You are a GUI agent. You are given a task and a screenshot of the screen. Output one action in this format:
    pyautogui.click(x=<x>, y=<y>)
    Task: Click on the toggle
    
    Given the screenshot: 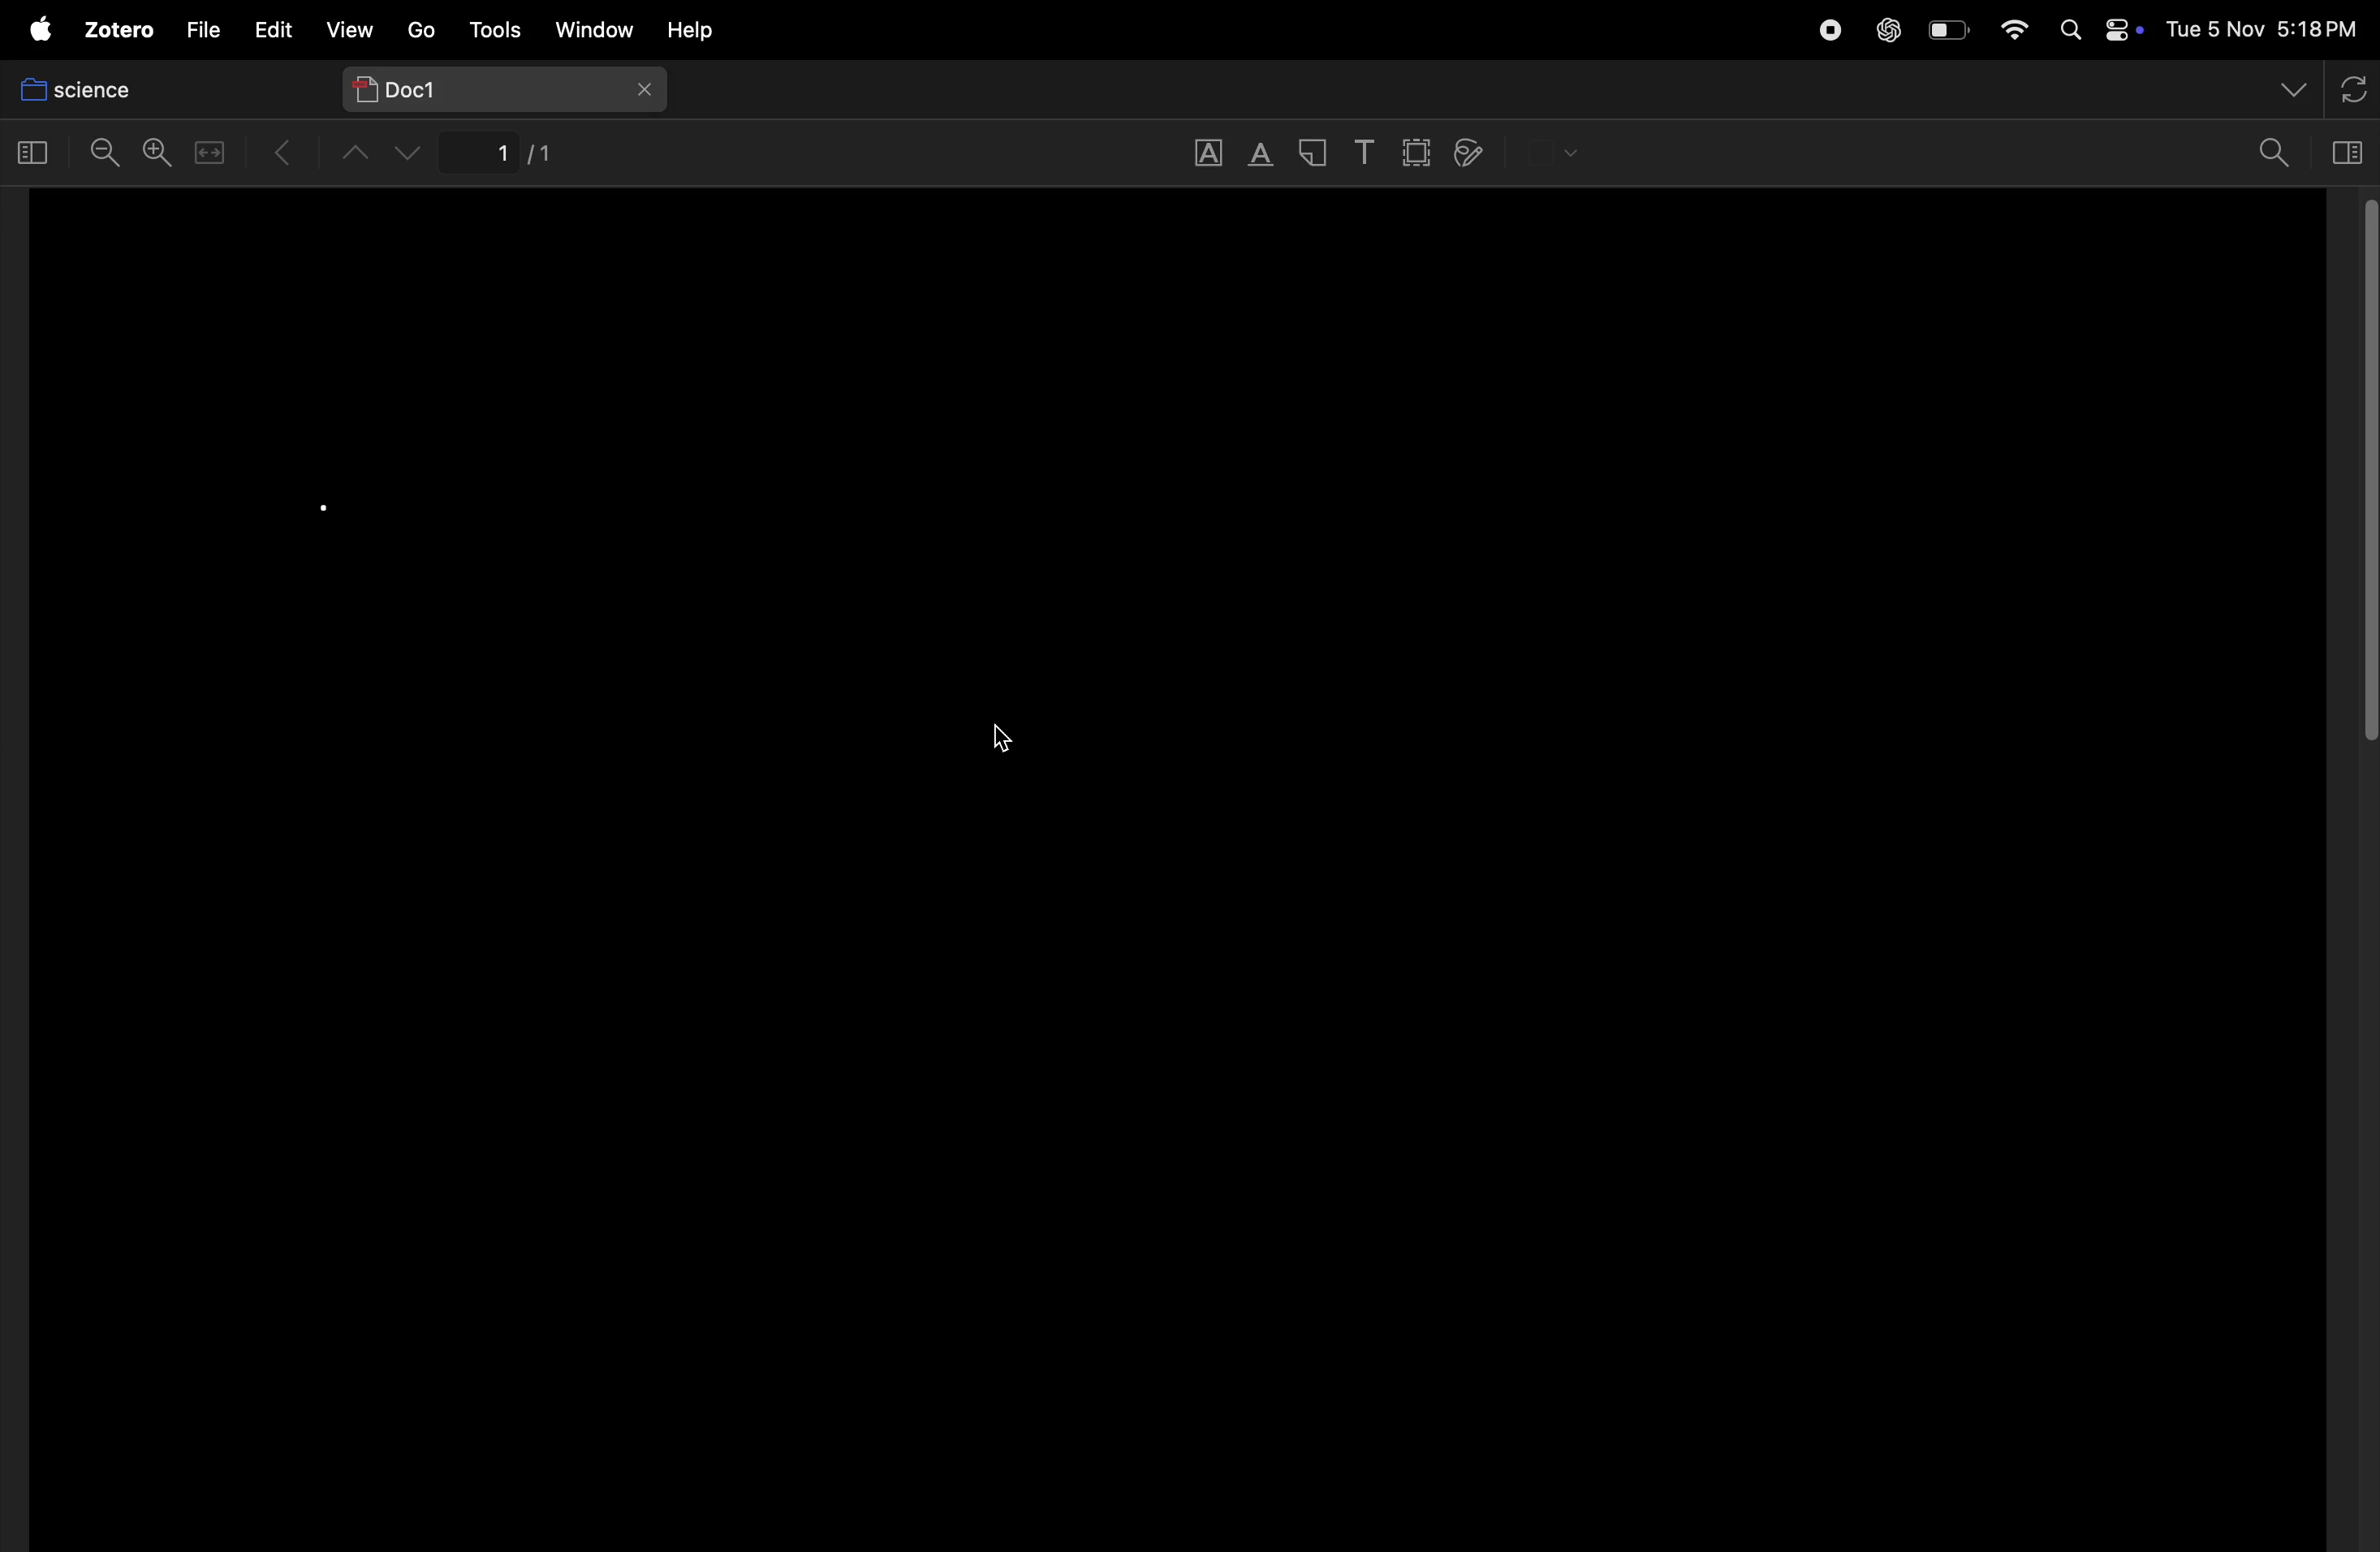 What is the action you would take?
    pyautogui.click(x=212, y=151)
    